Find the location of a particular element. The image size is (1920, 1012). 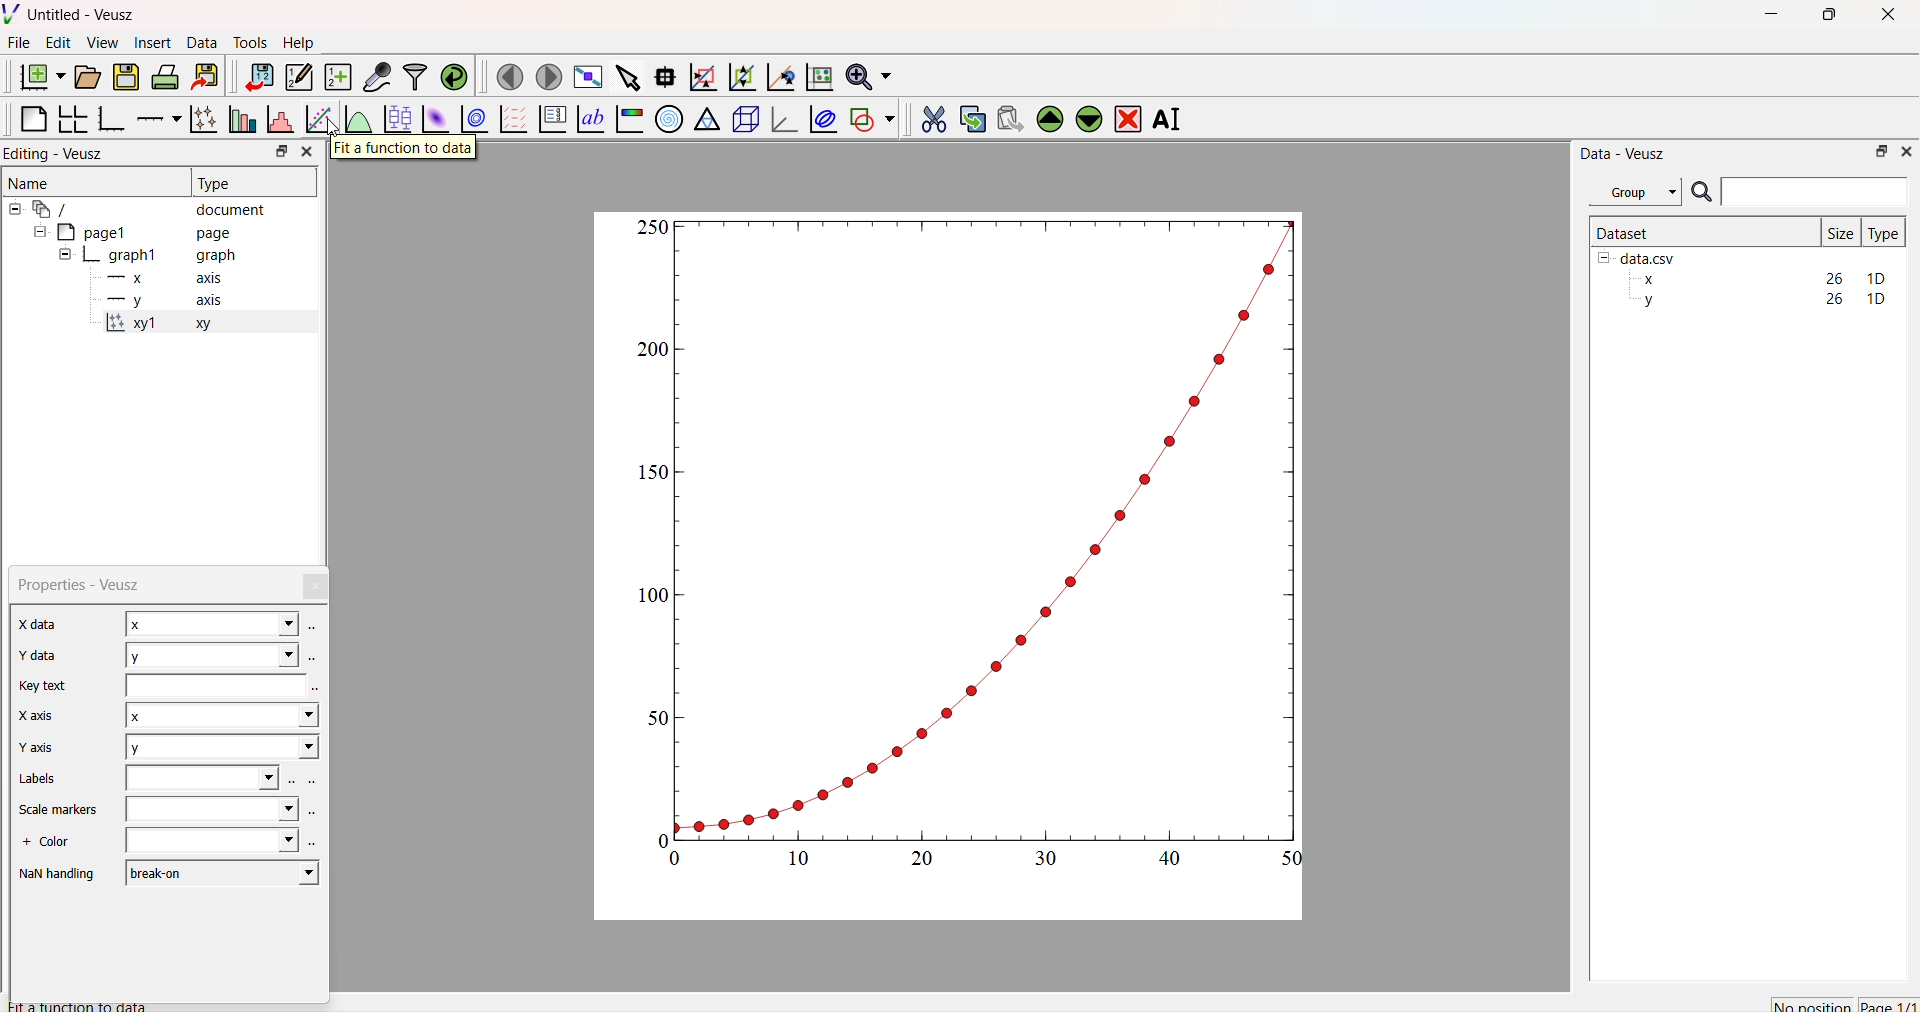

Copy is located at coordinates (967, 117).